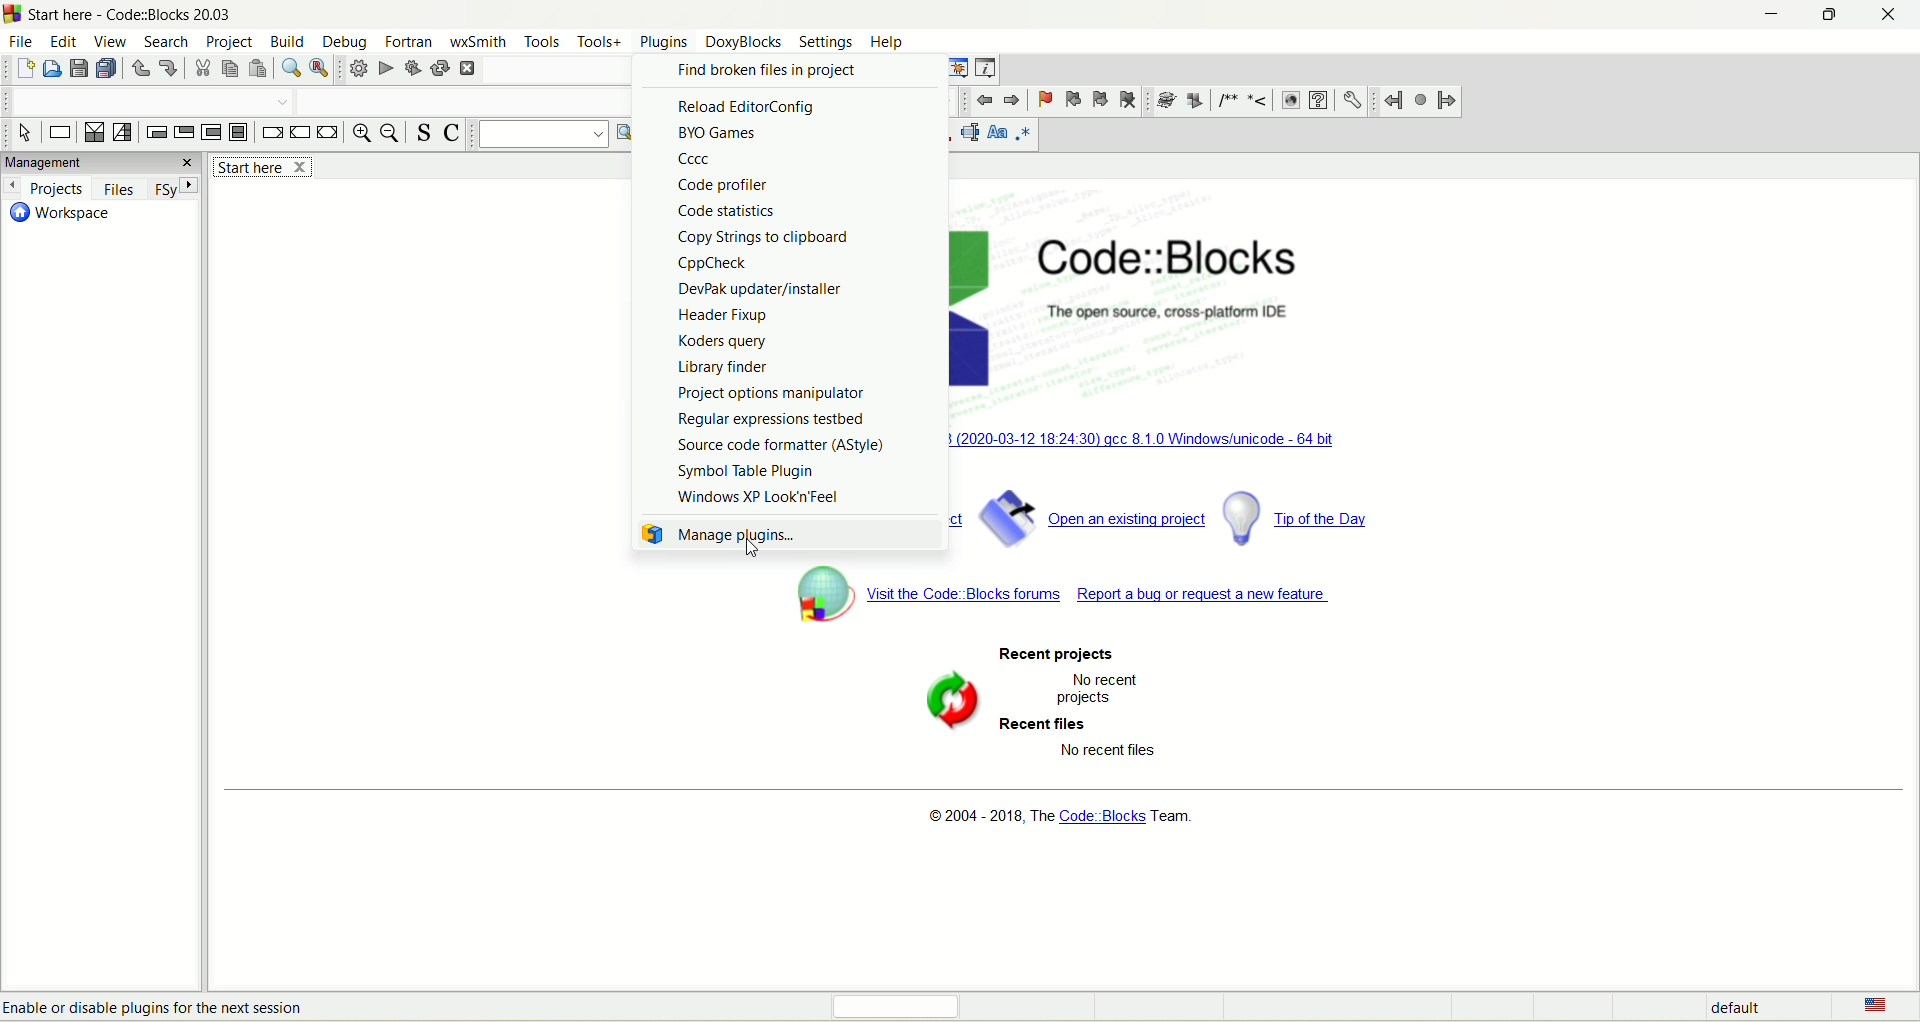 The width and height of the screenshot is (1920, 1022). Describe the element at coordinates (470, 69) in the screenshot. I see `abort` at that location.